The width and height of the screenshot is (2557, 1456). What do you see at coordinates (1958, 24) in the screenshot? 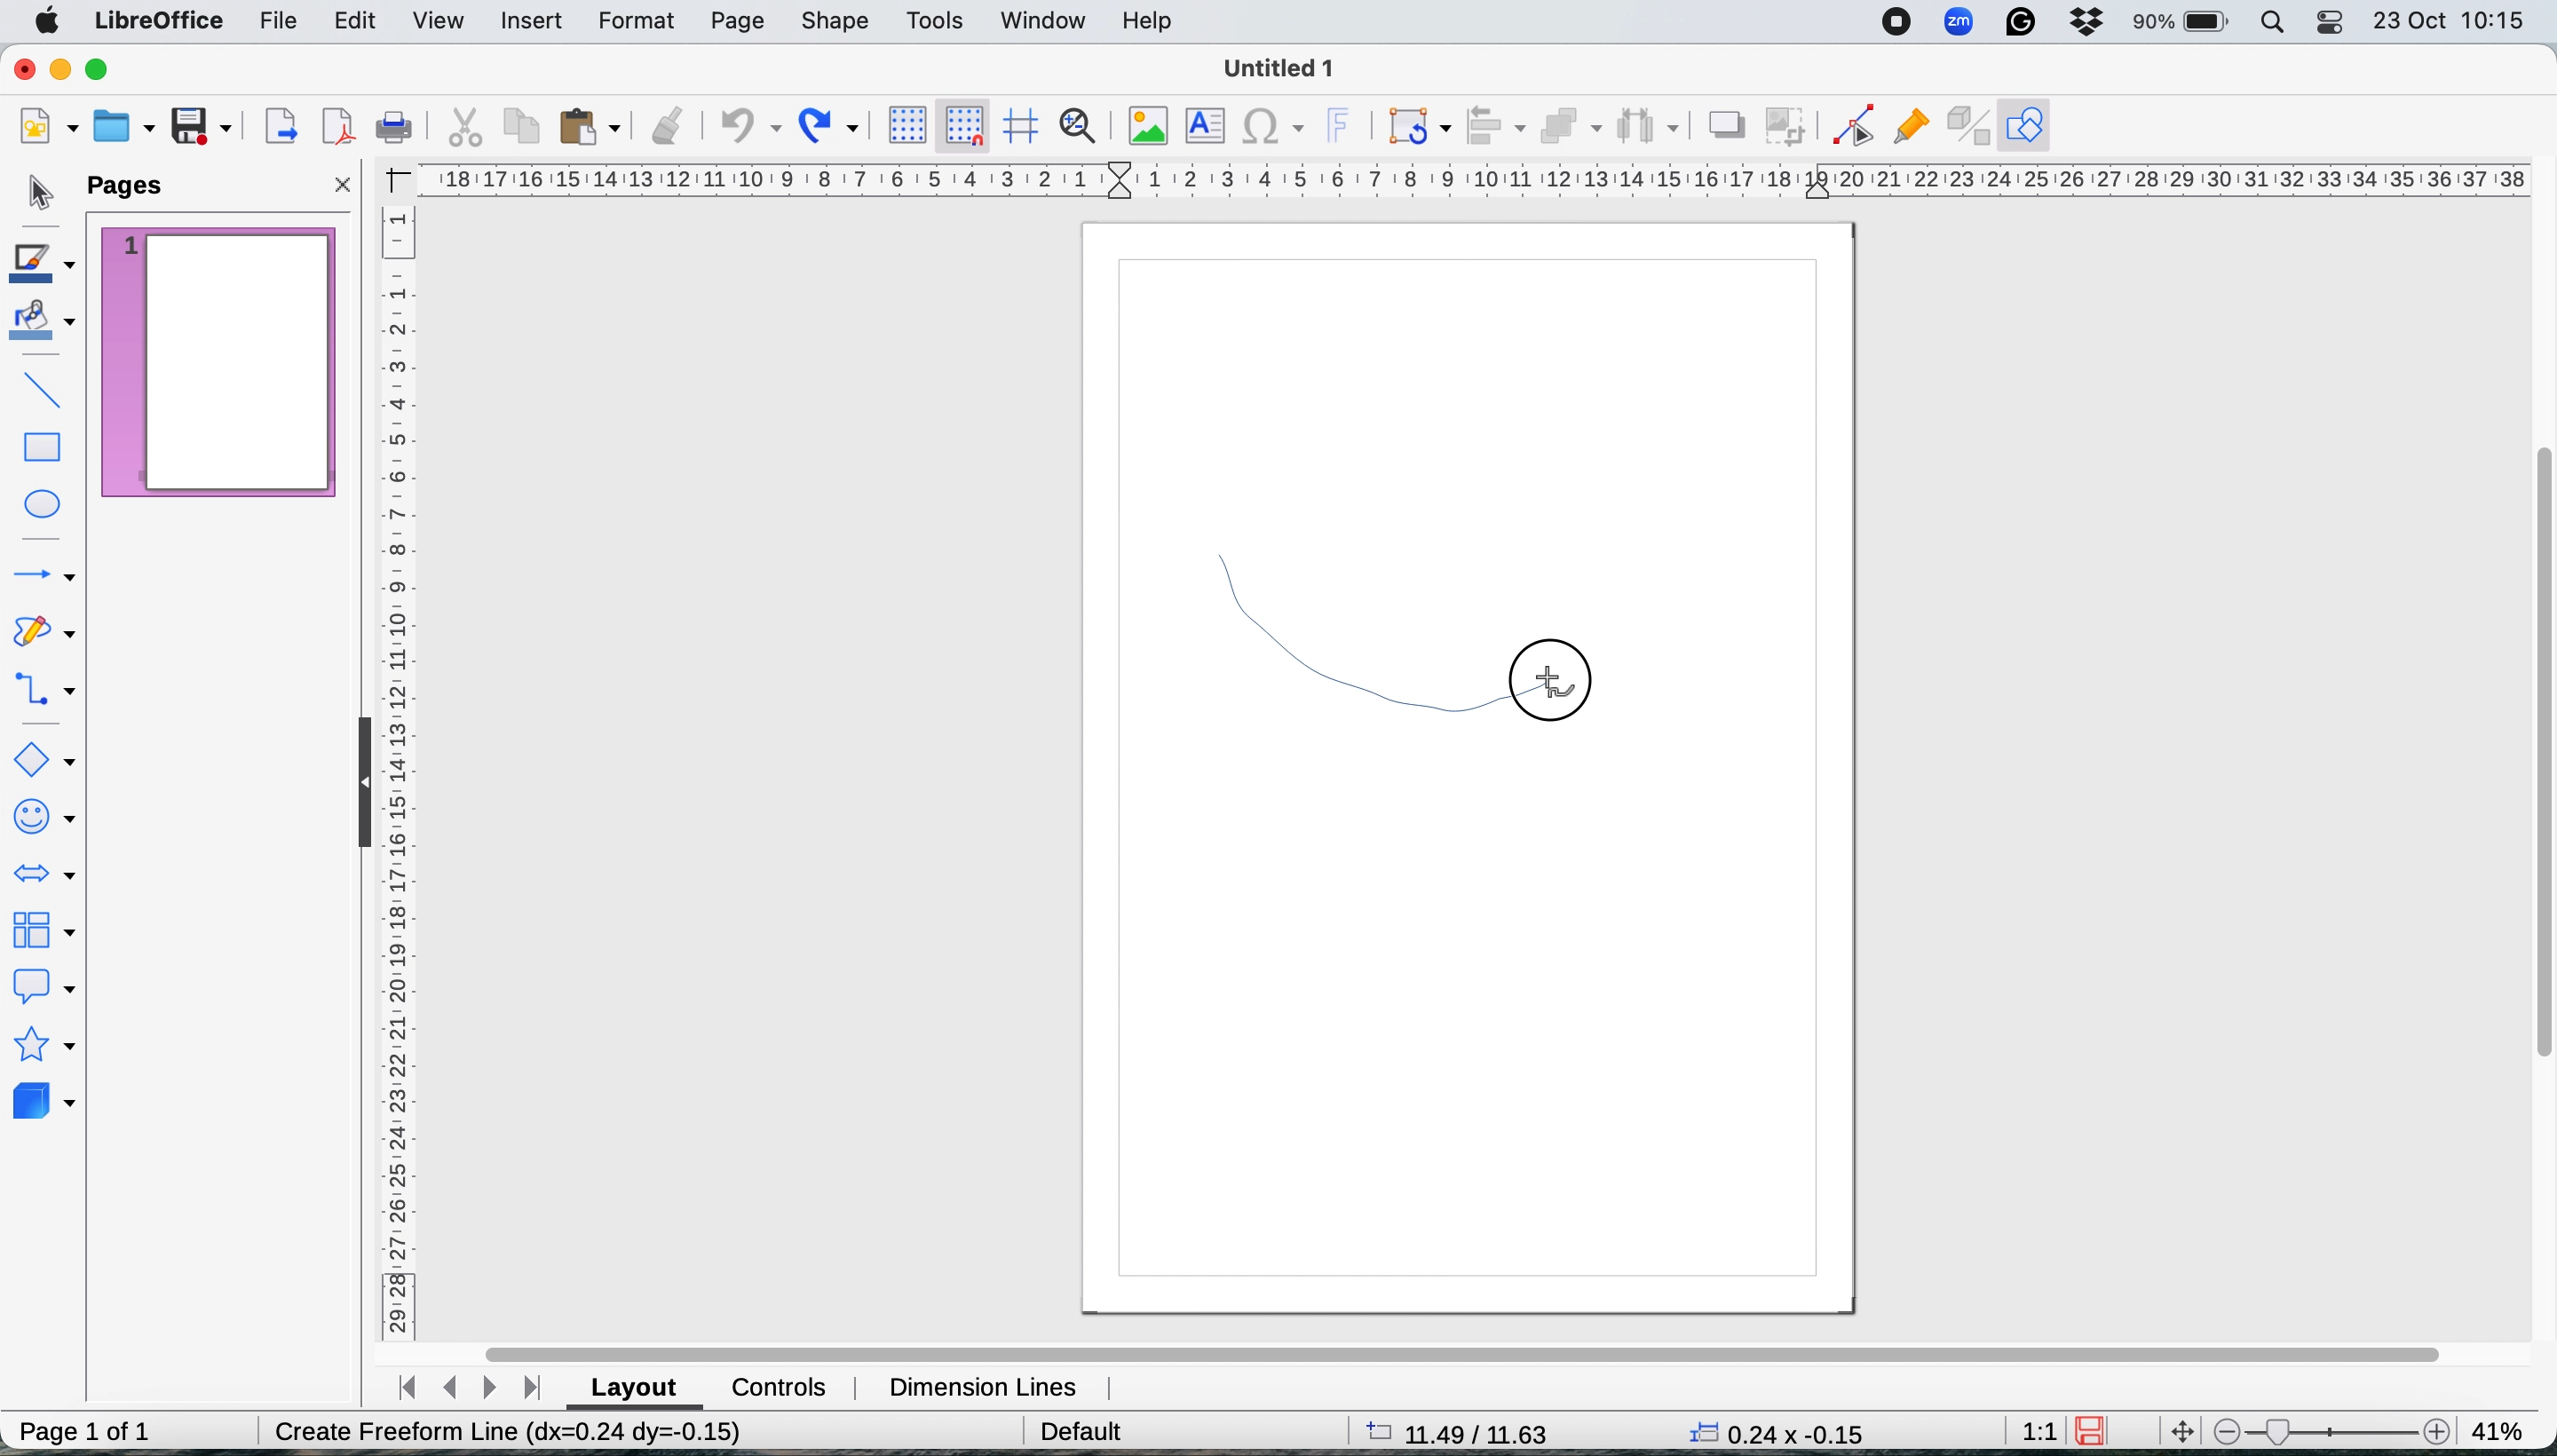
I see `zoom` at bounding box center [1958, 24].